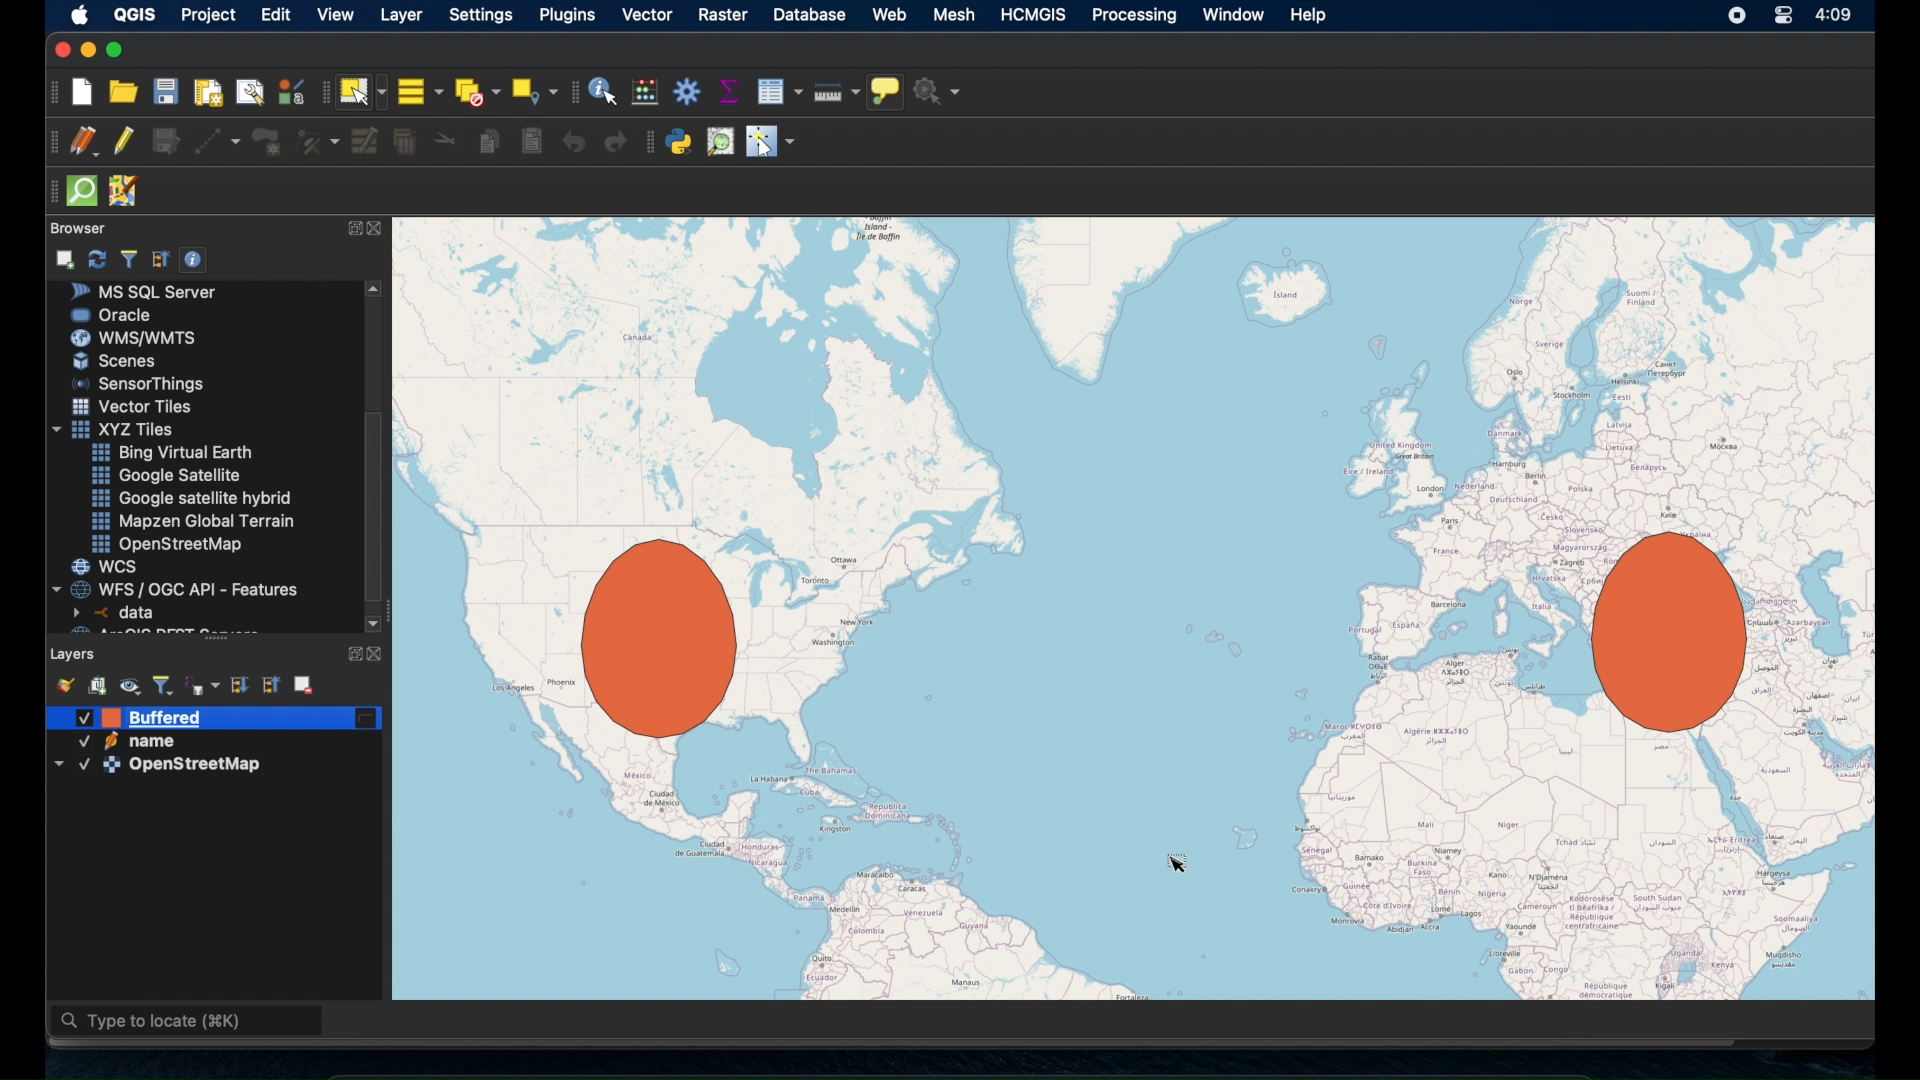 The height and width of the screenshot is (1080, 1920). I want to click on hidden text, so click(148, 630).